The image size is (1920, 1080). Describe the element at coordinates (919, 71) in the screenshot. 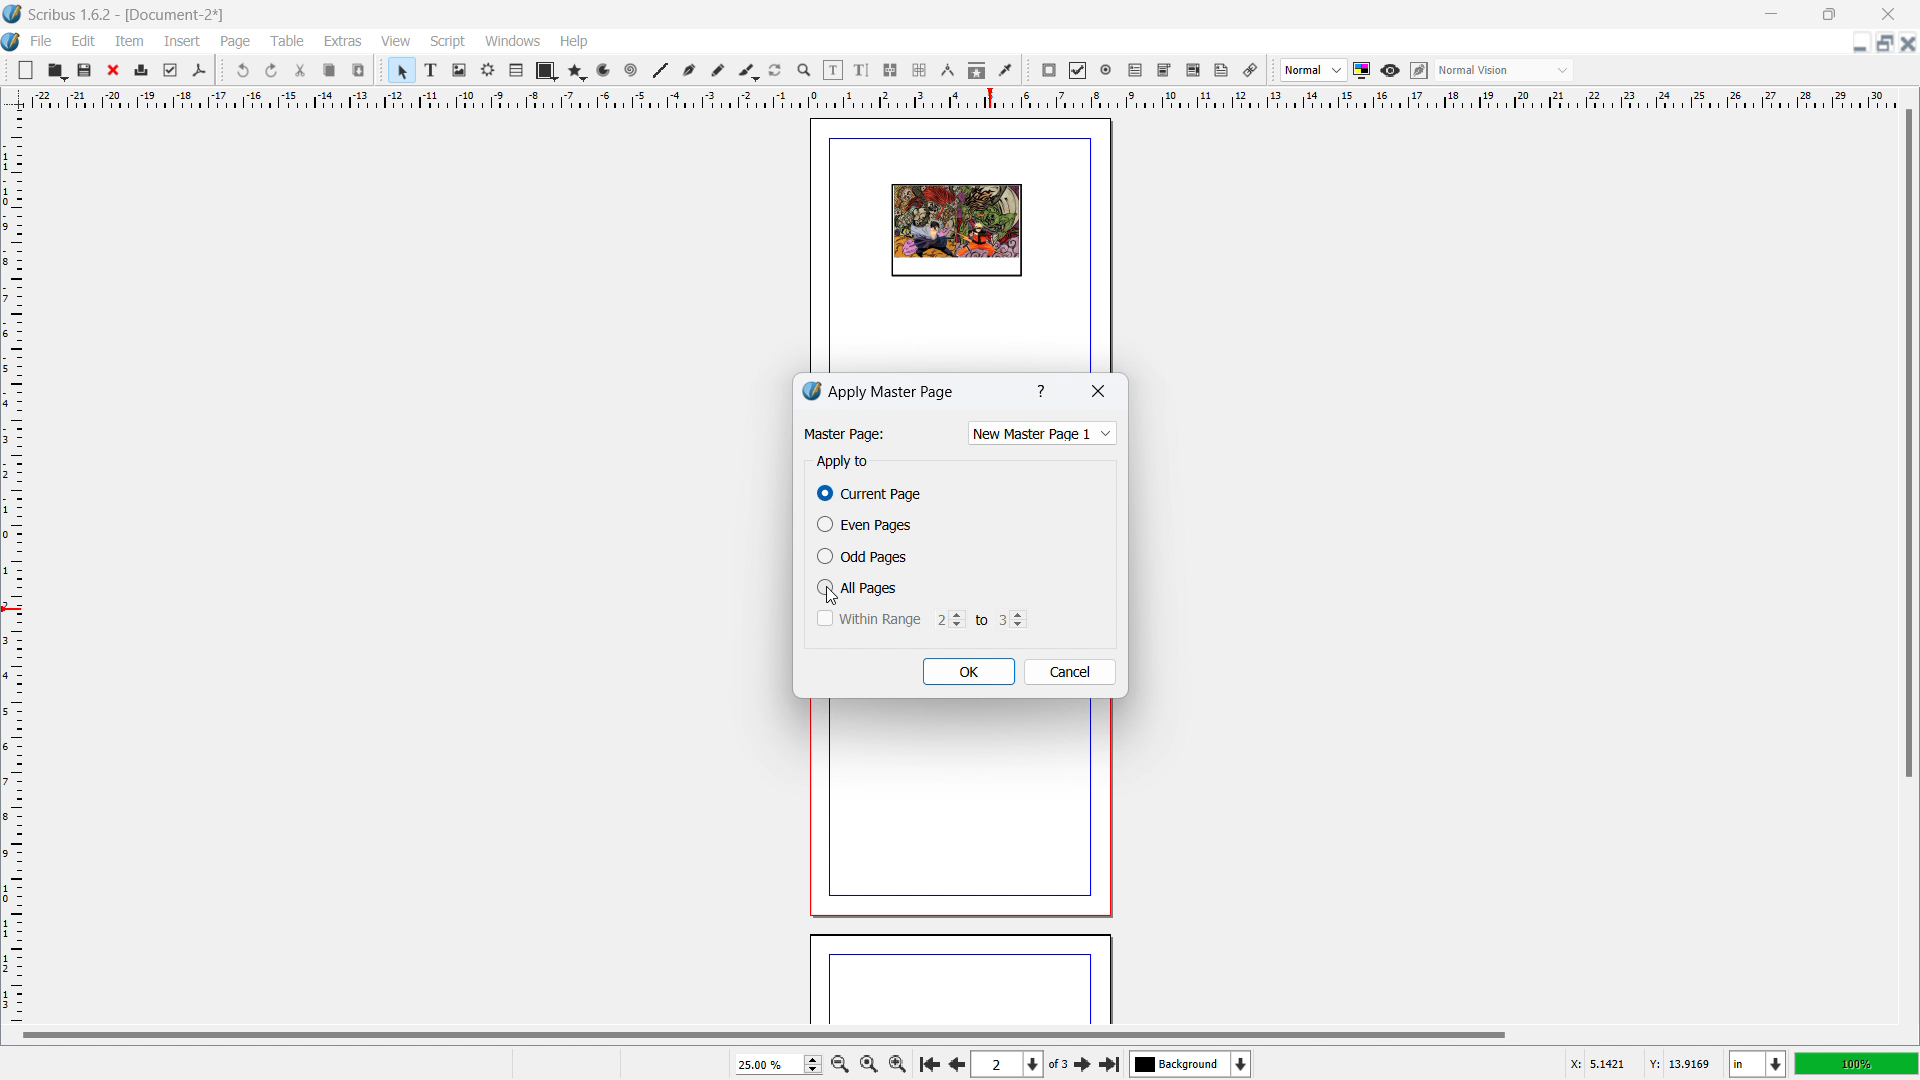

I see `unlink text frames` at that location.